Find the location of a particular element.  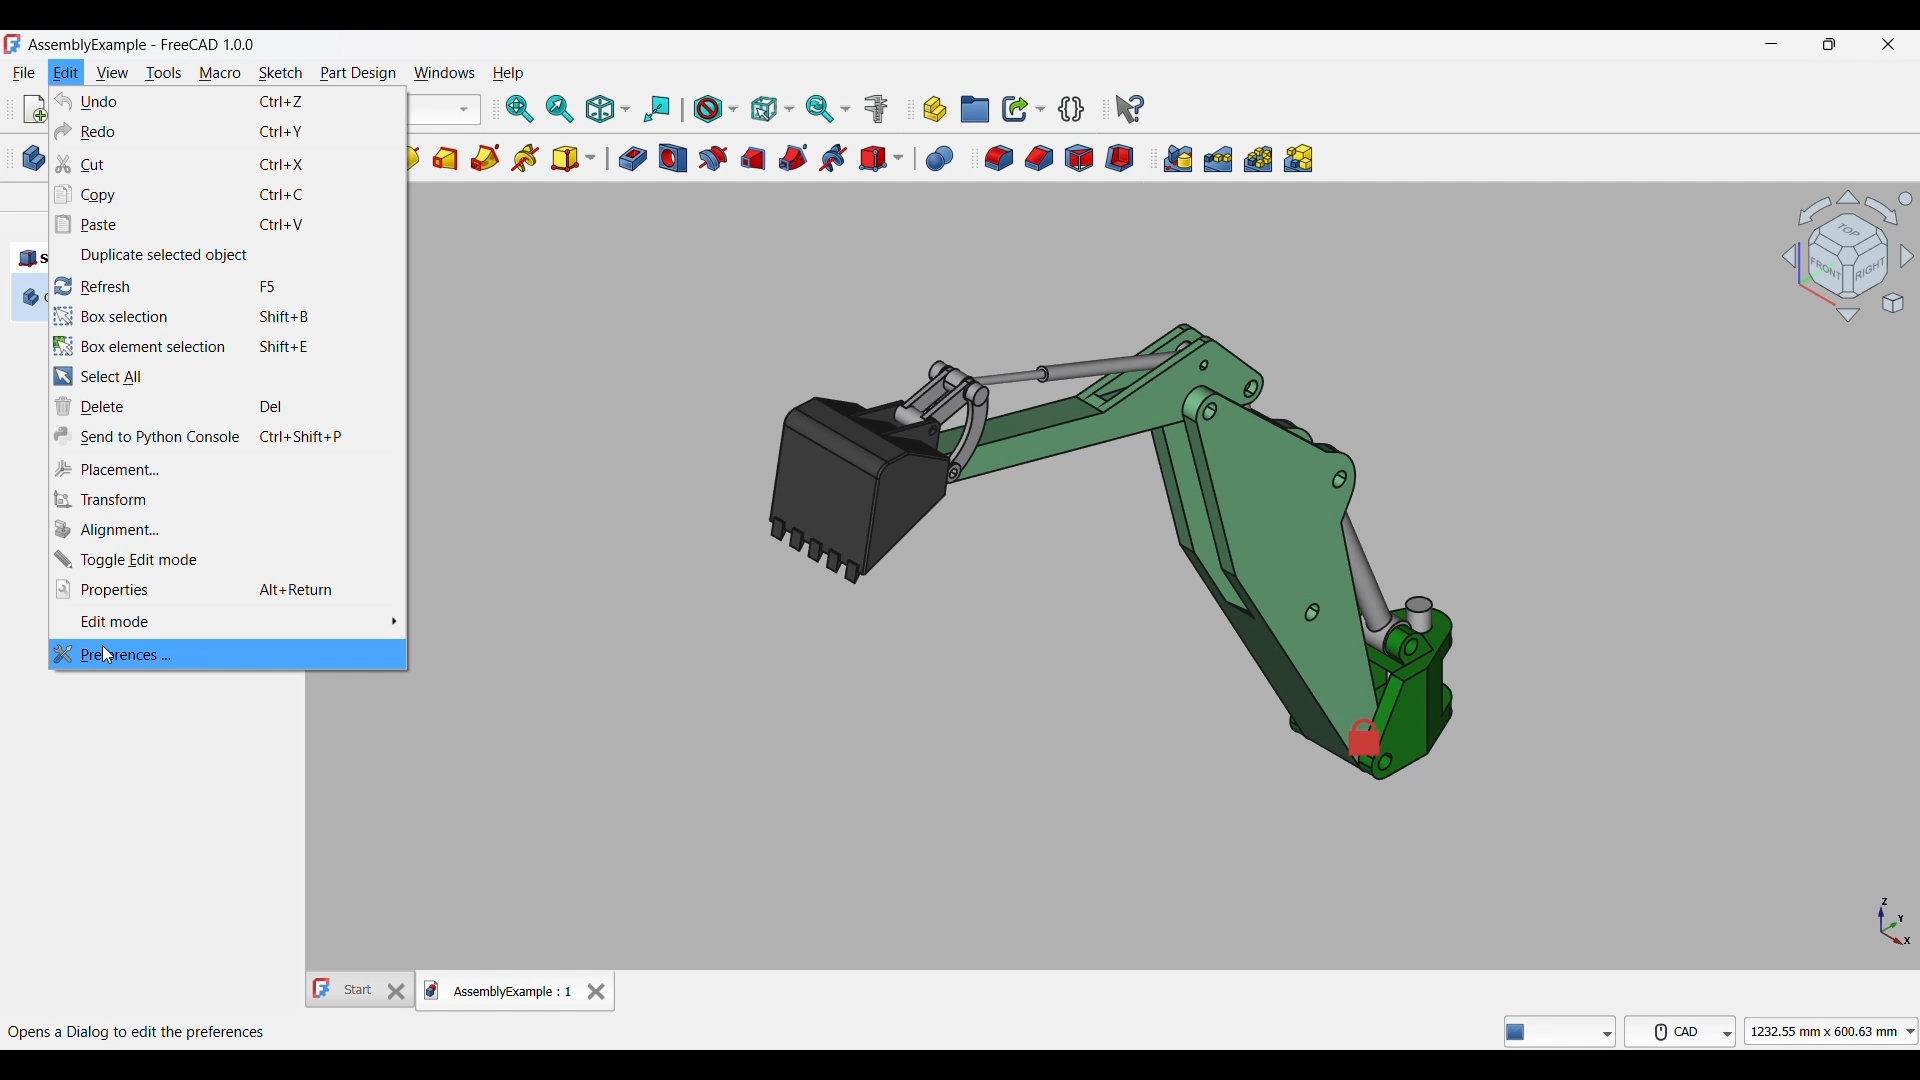

Revolution is located at coordinates (413, 159).